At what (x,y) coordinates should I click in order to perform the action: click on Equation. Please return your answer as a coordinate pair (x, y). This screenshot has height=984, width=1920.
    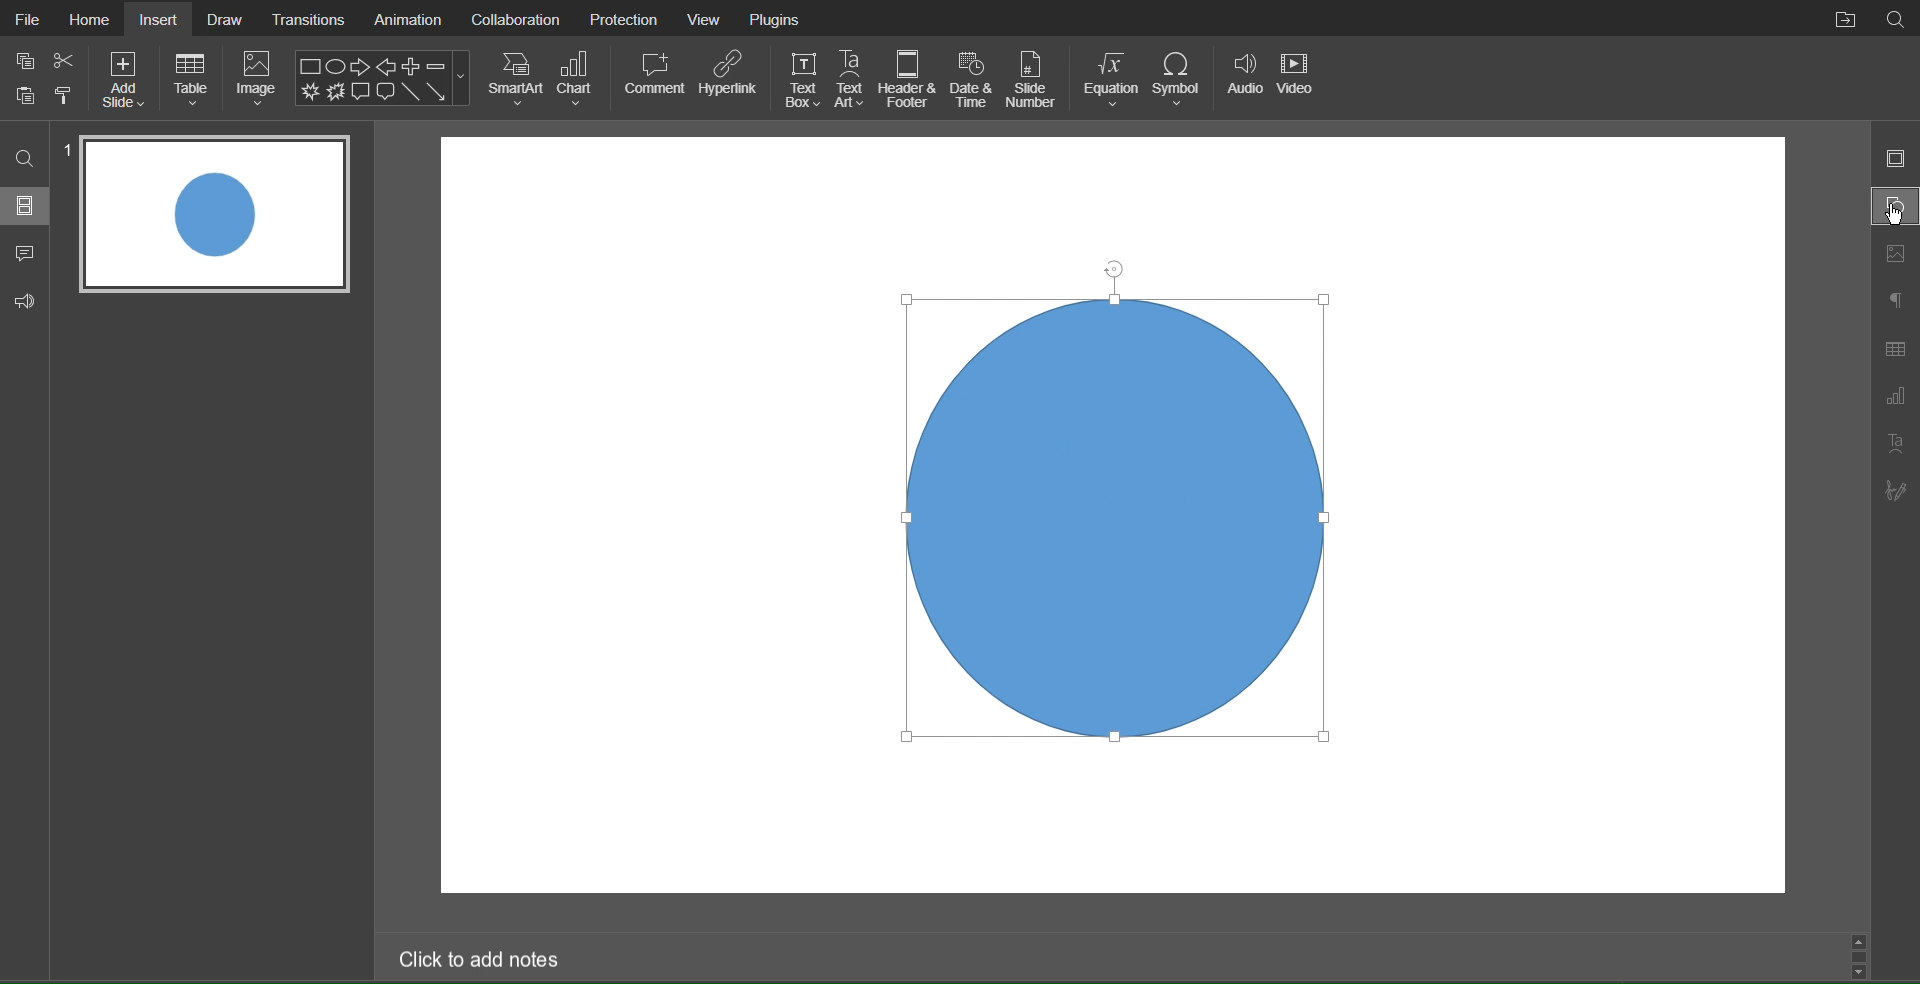
    Looking at the image, I should click on (1111, 79).